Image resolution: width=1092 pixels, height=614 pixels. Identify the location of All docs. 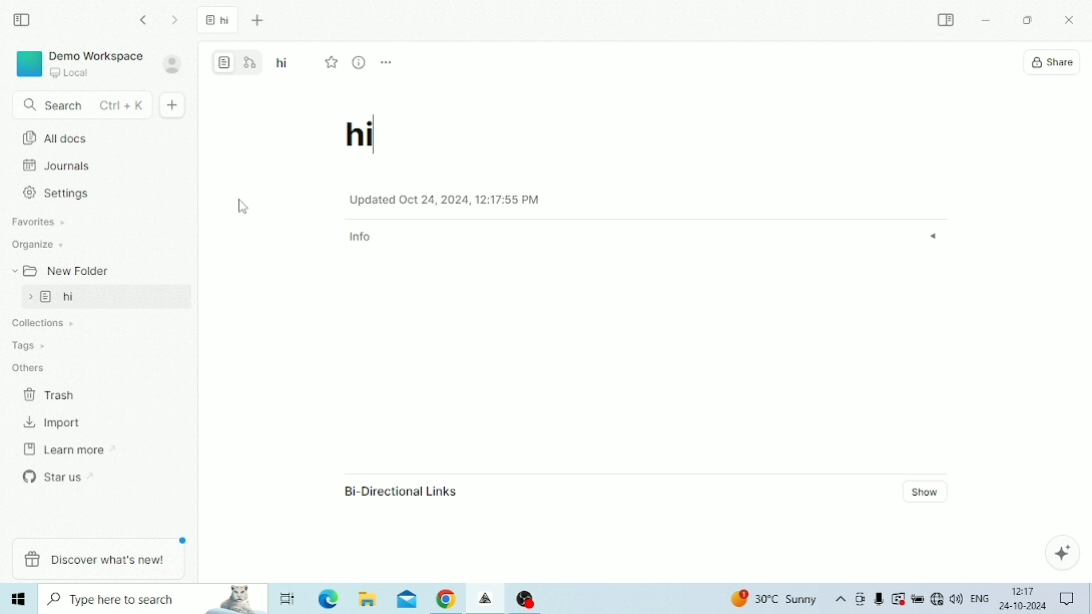
(94, 137).